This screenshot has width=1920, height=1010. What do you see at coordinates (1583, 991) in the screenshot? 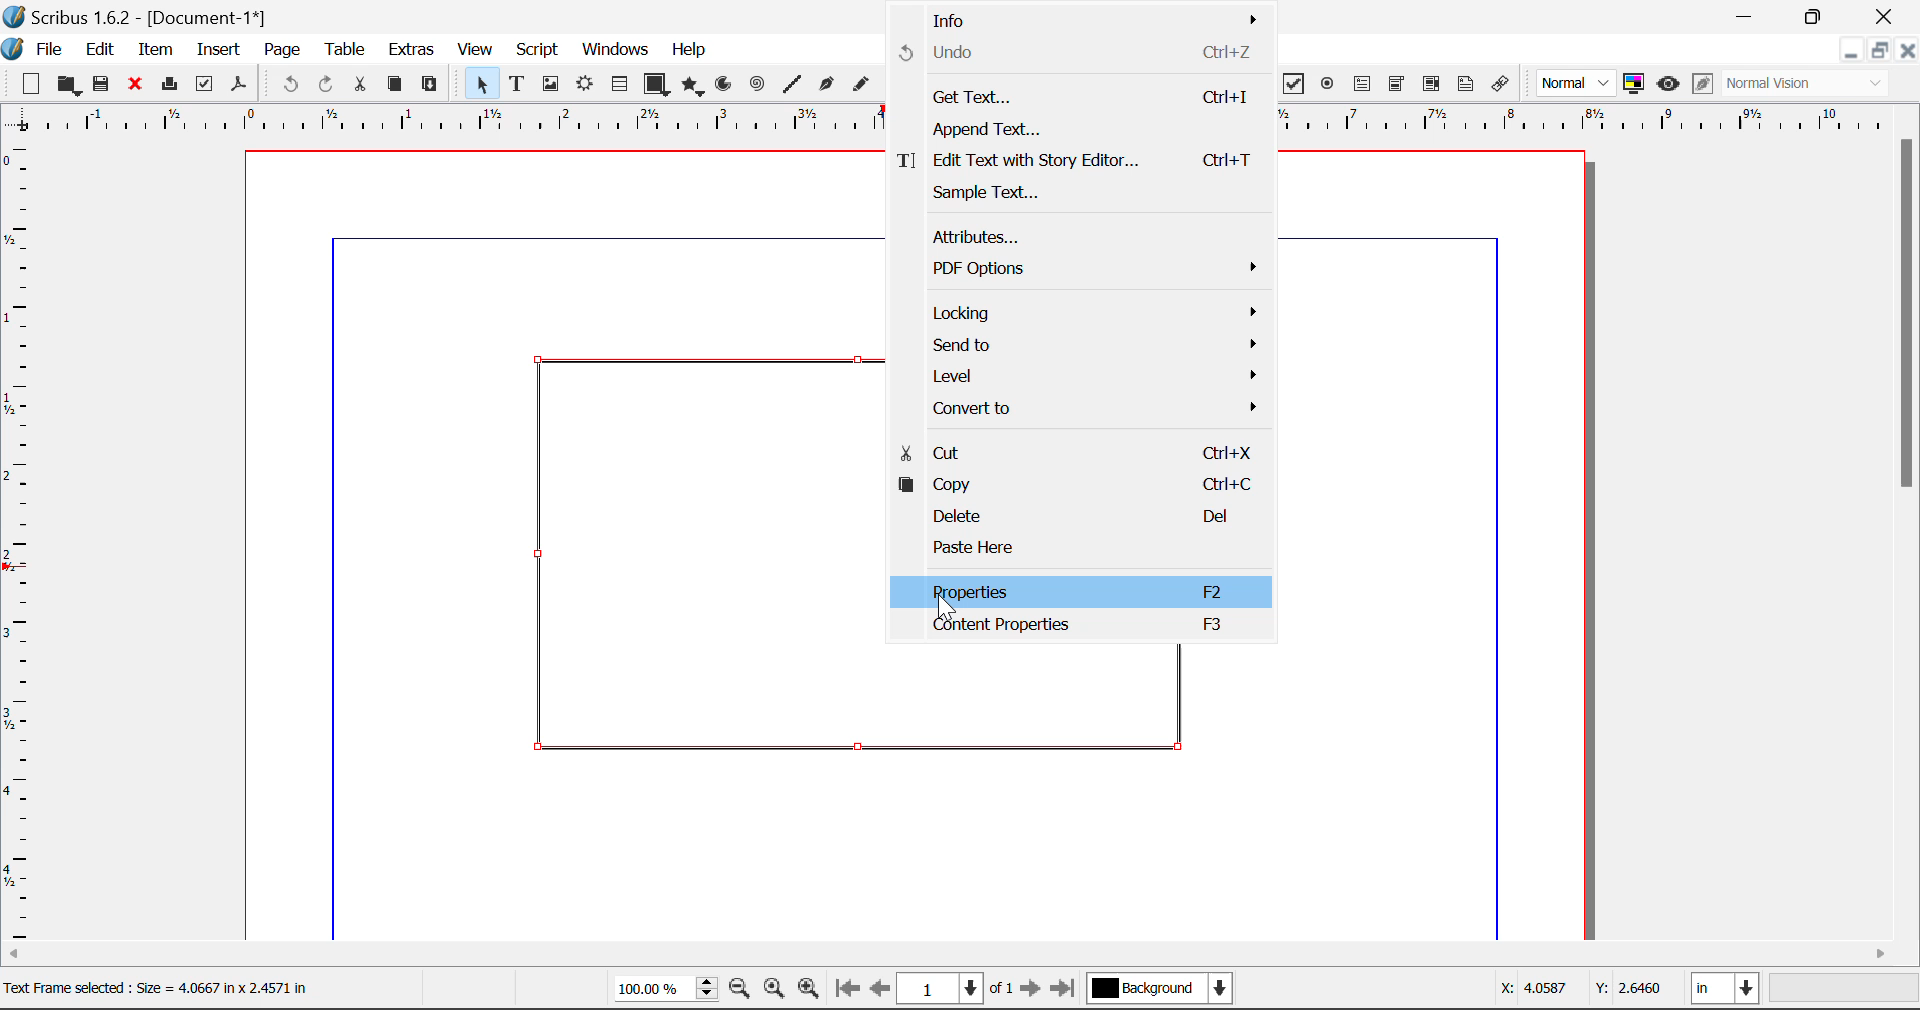
I see `Cursor Coordinates` at bounding box center [1583, 991].